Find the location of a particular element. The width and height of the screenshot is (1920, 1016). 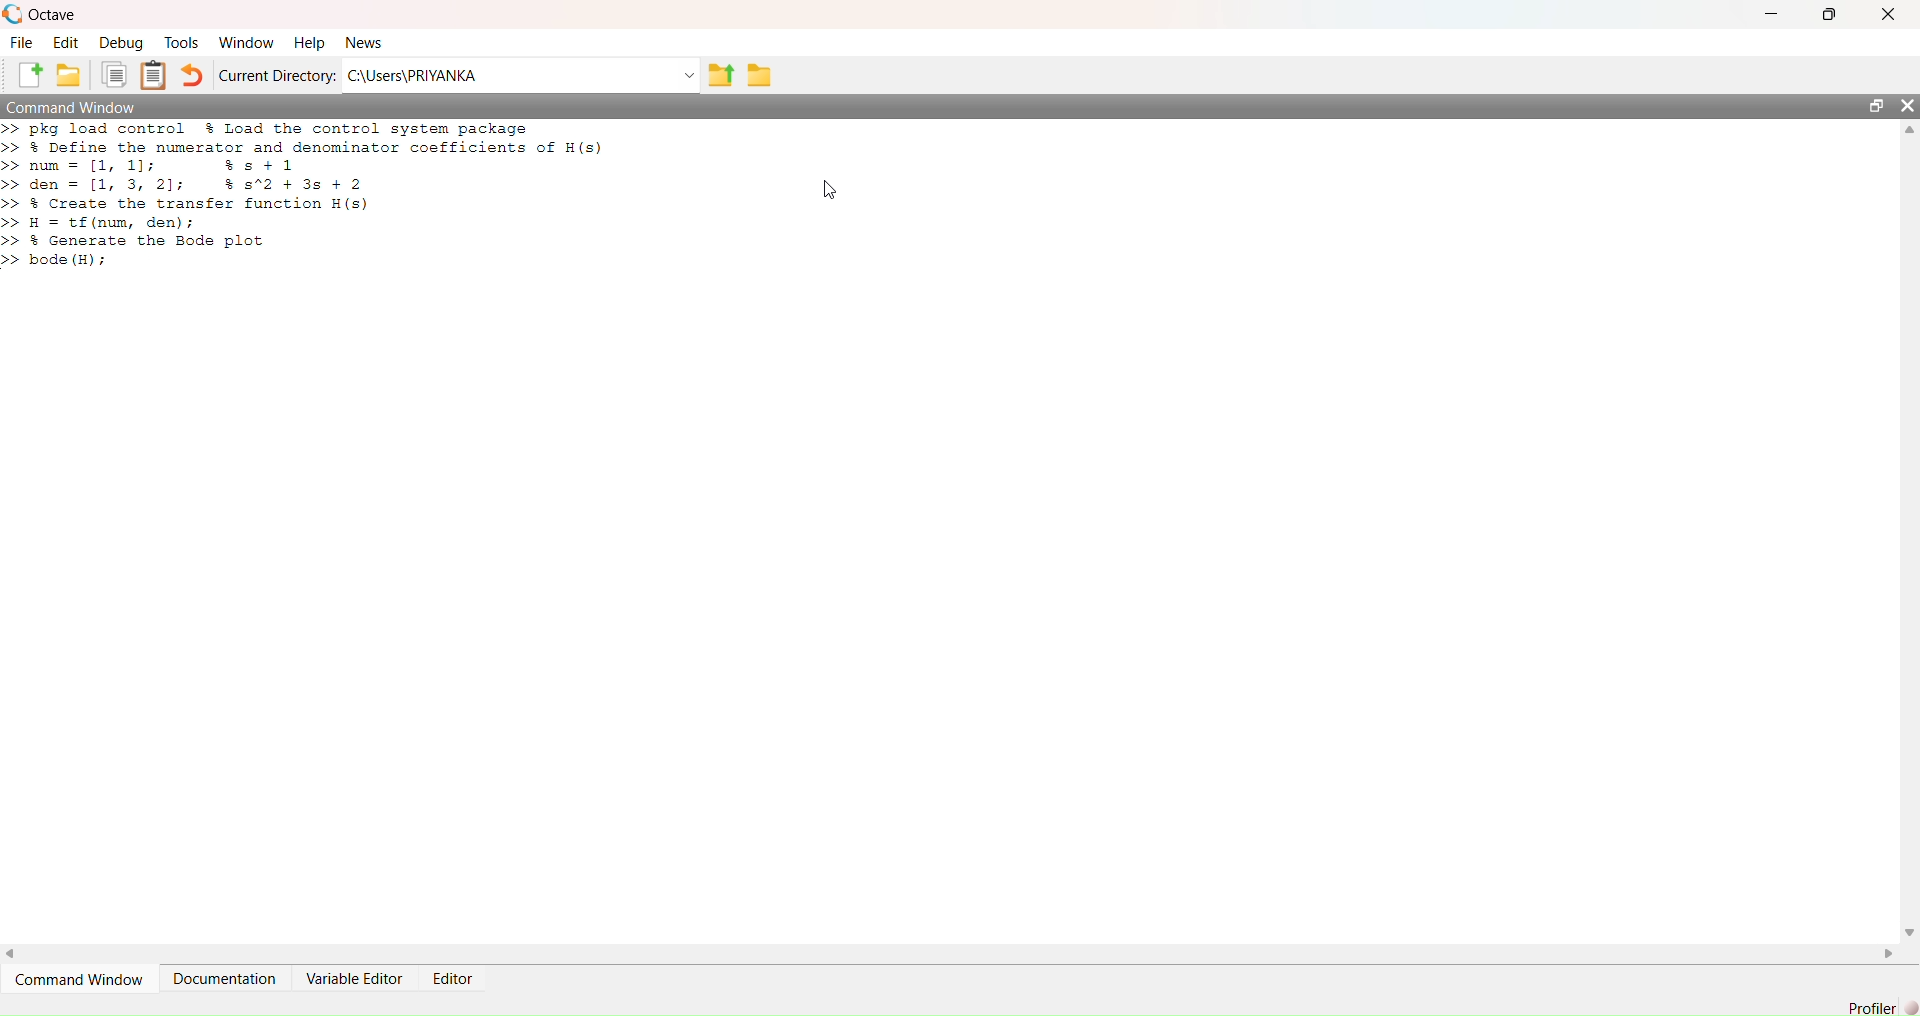

Debug is located at coordinates (121, 42).